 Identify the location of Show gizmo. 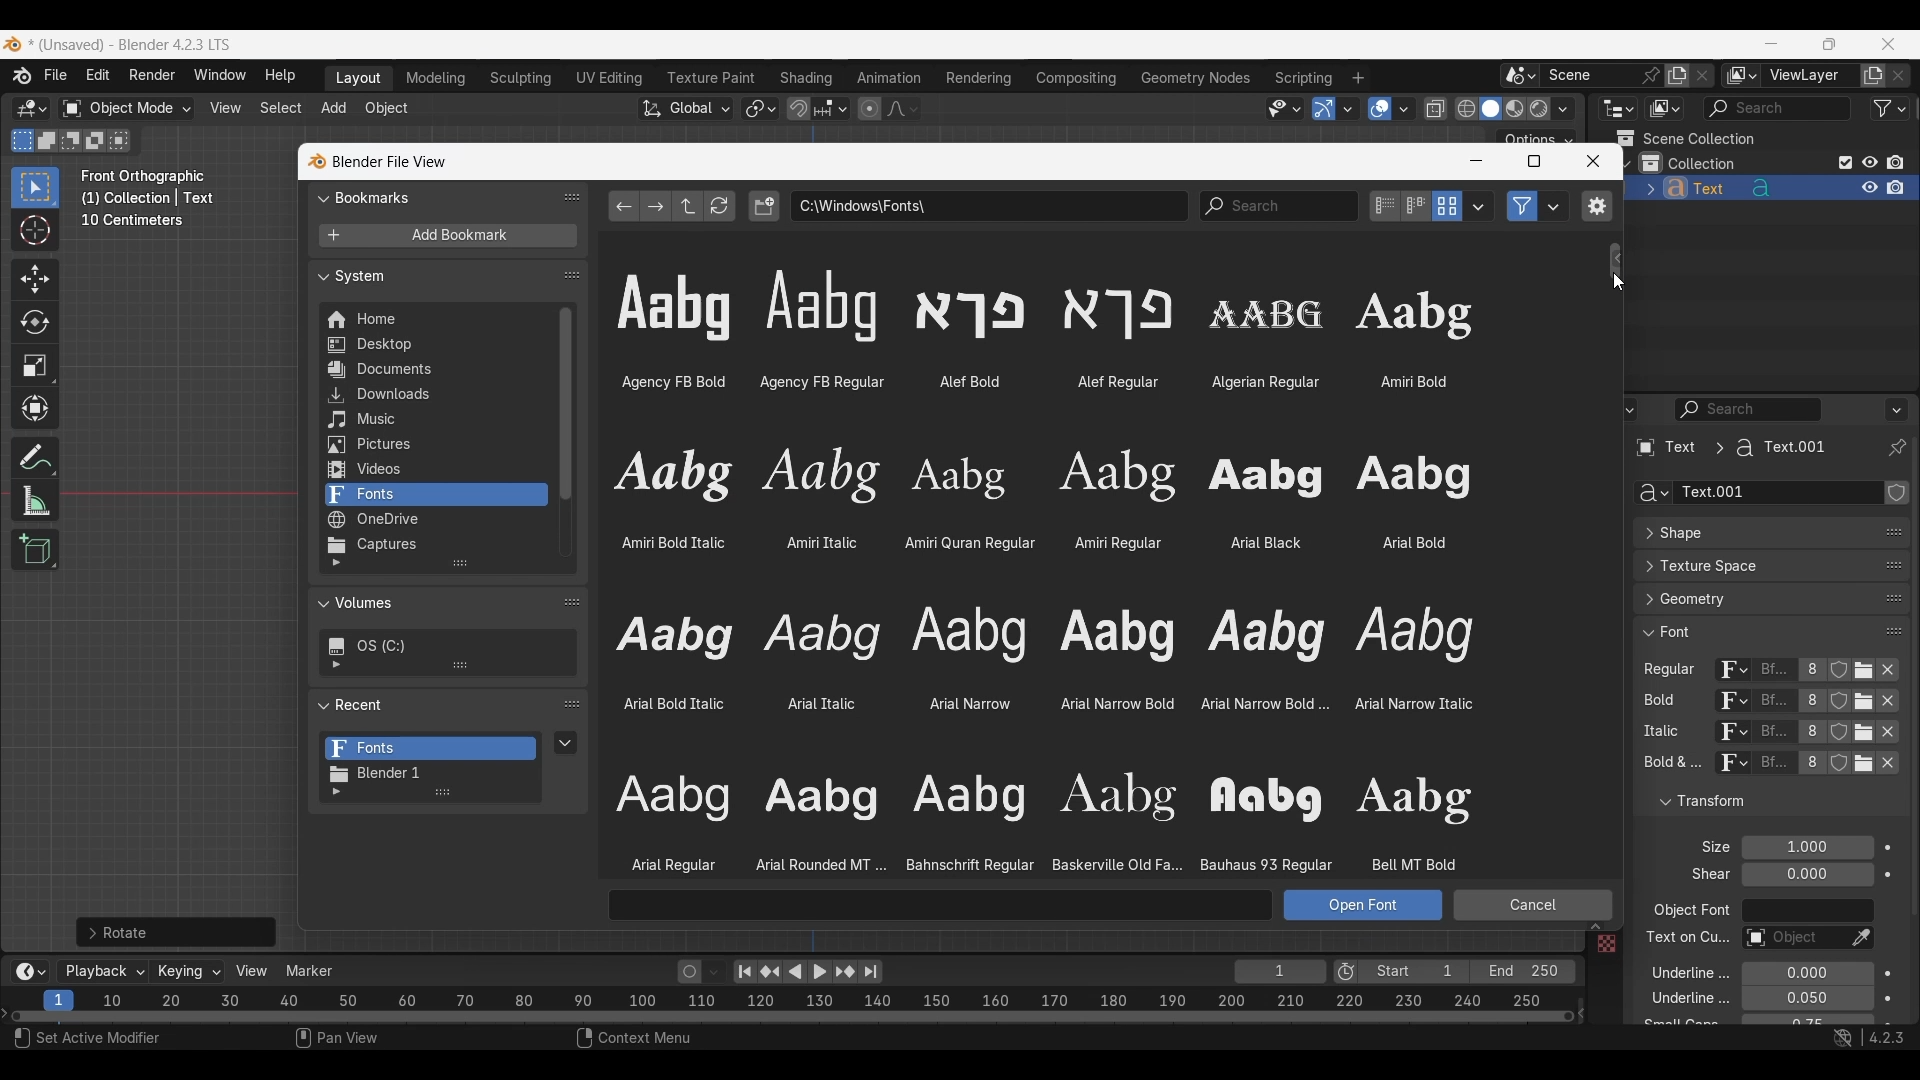
(1324, 109).